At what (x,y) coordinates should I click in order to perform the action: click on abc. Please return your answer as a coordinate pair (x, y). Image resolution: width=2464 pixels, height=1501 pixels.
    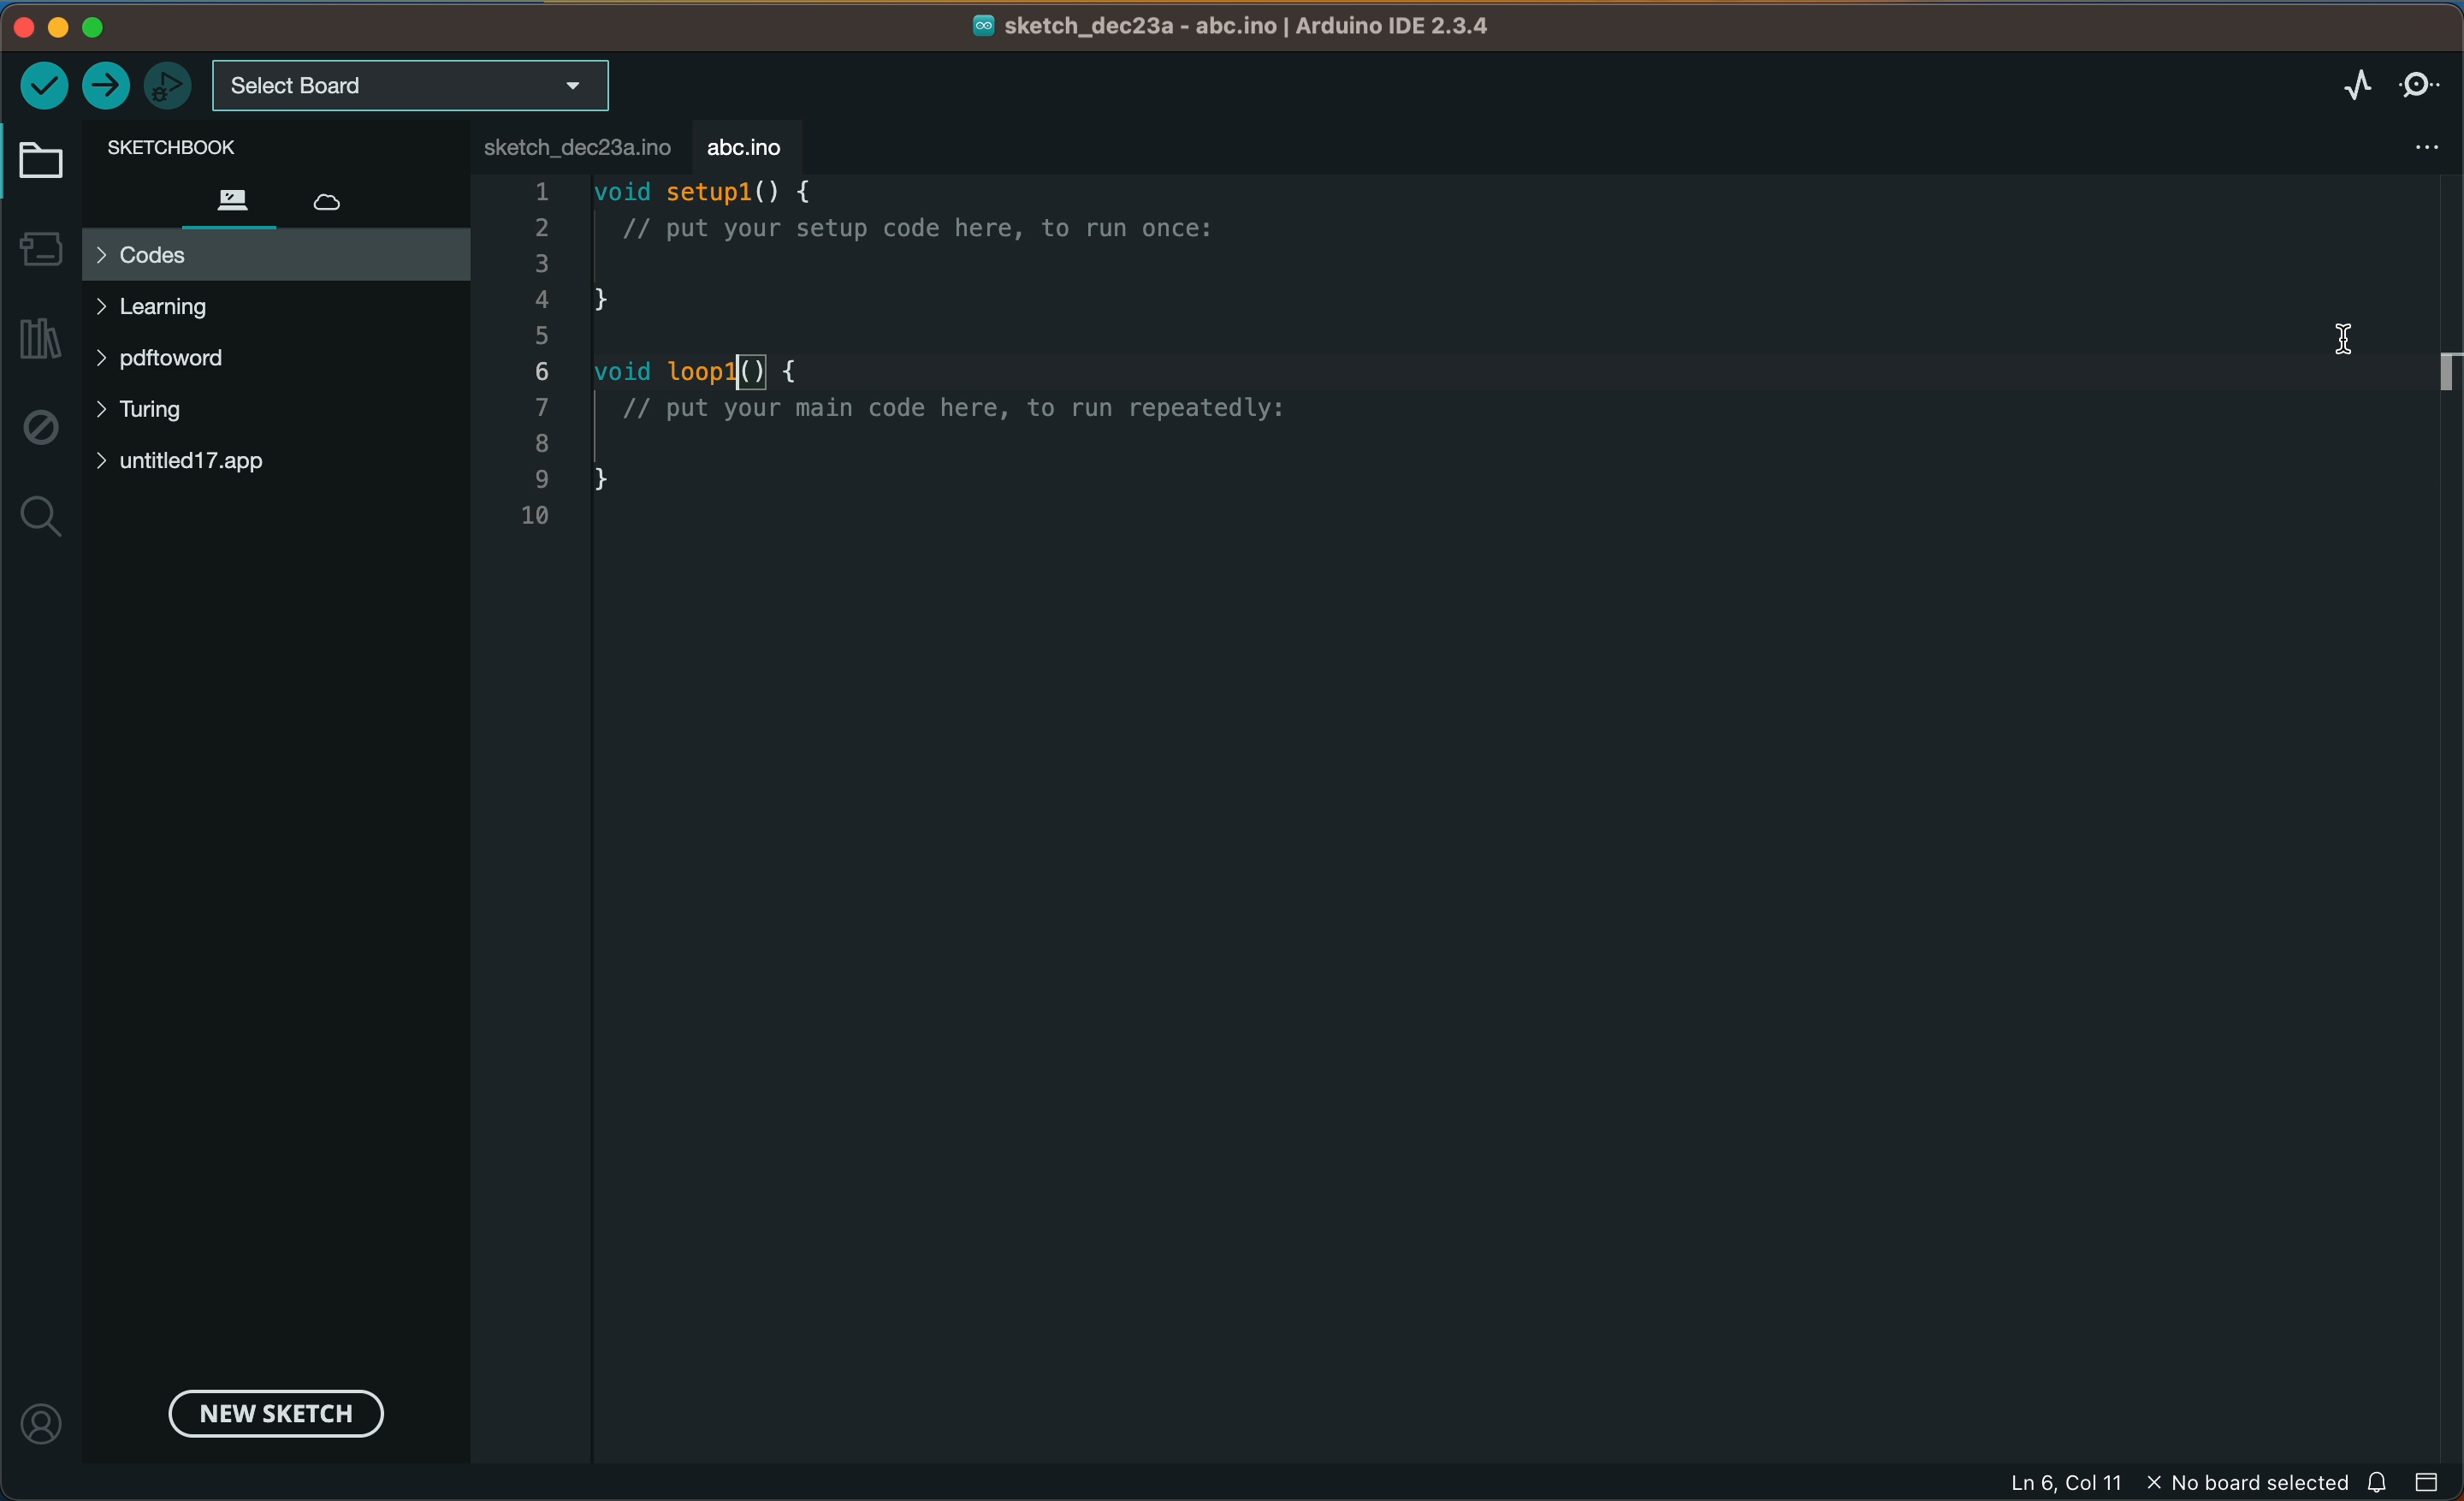
    Looking at the image, I should click on (741, 142).